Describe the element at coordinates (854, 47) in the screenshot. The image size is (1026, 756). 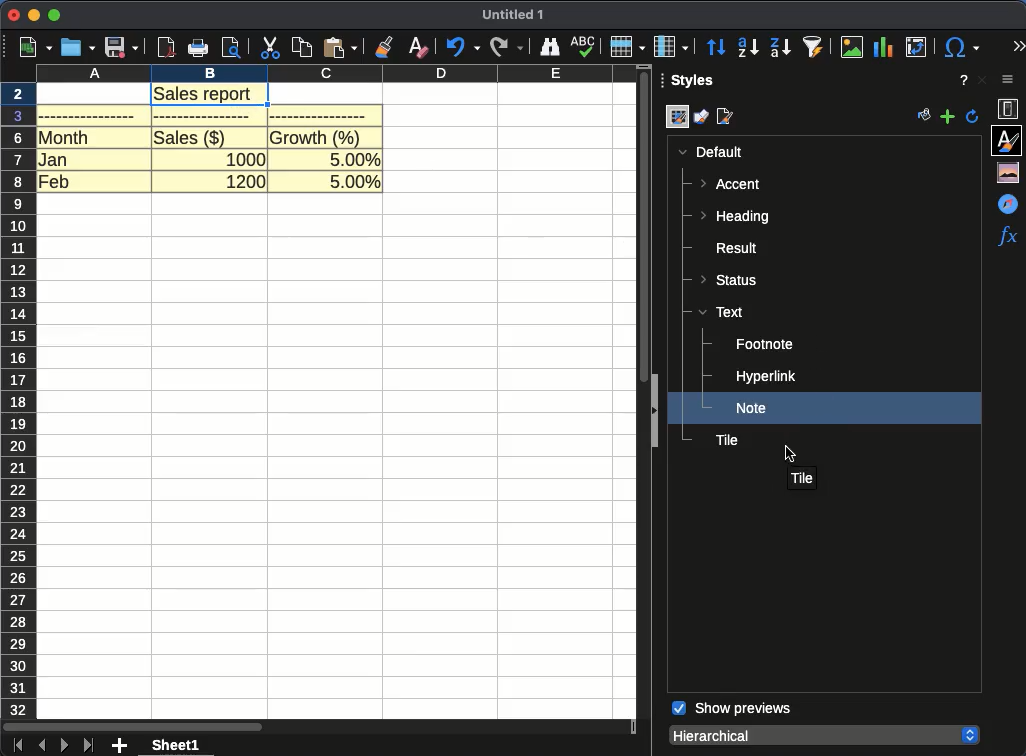
I see `image` at that location.